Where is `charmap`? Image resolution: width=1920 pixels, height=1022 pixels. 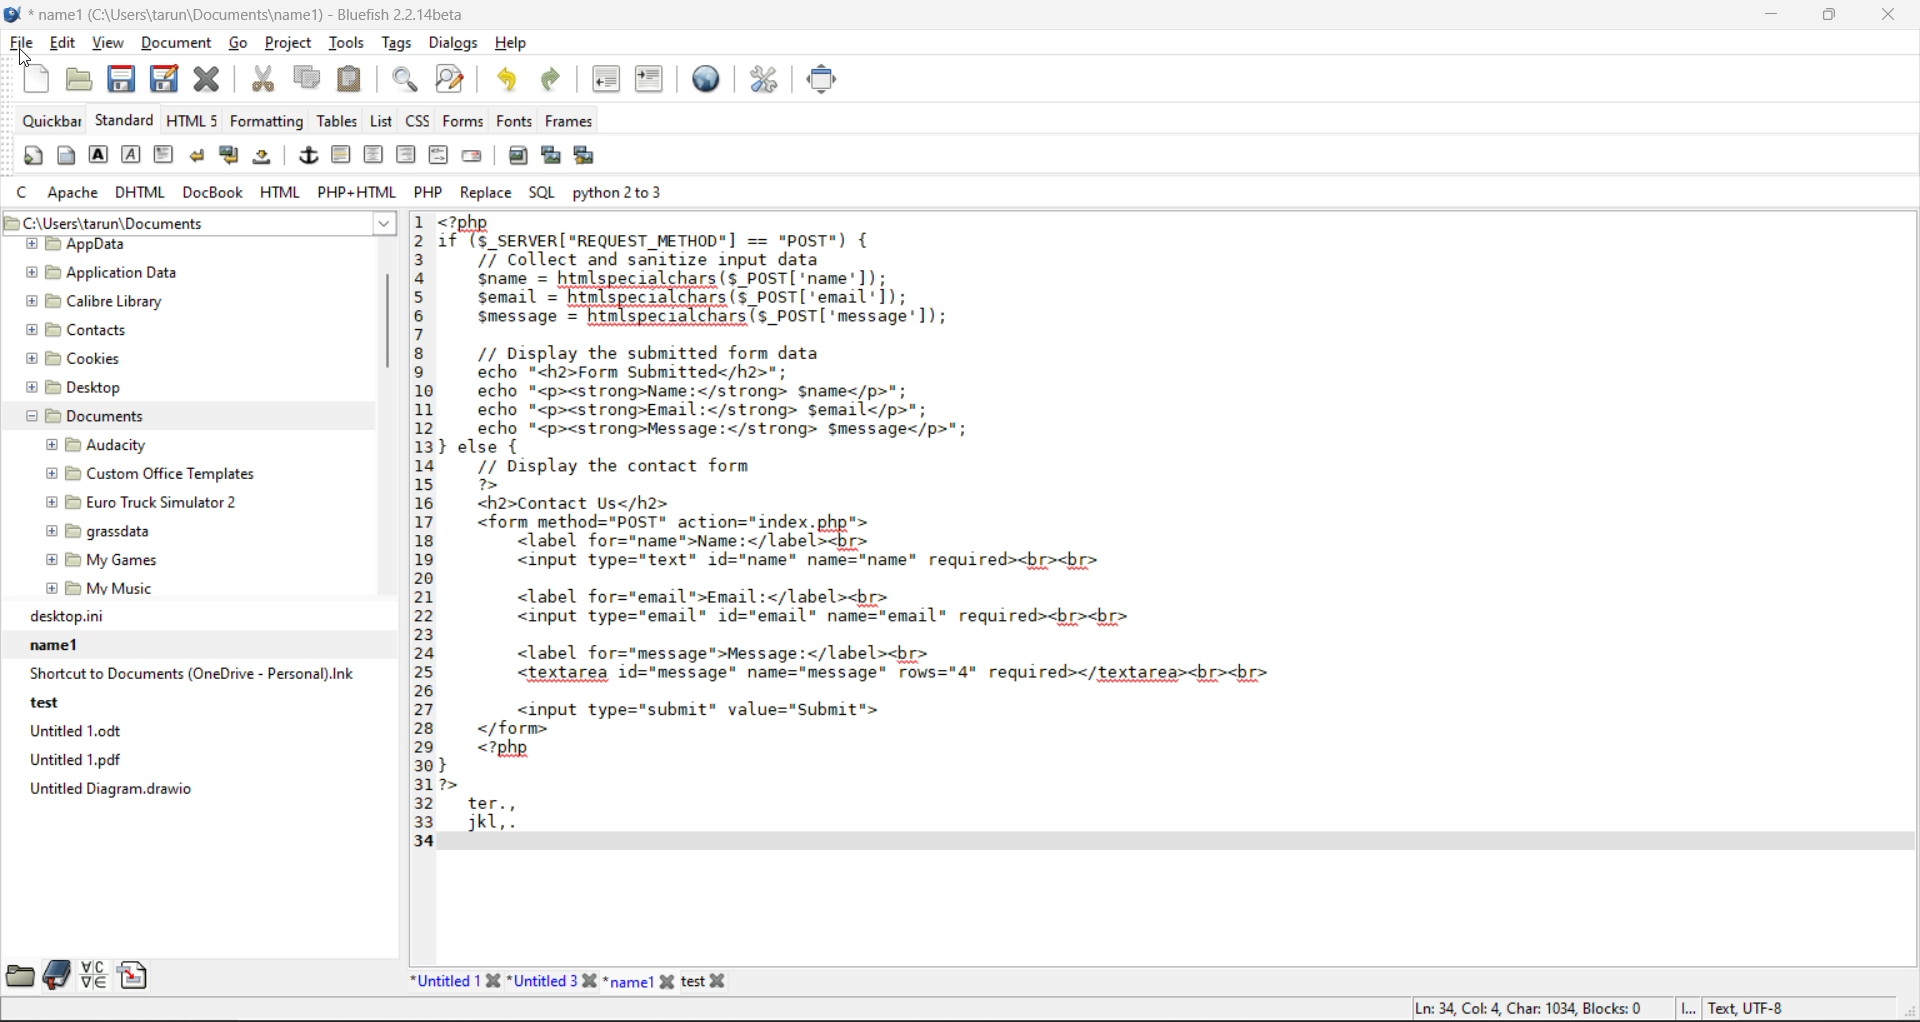
charmap is located at coordinates (94, 975).